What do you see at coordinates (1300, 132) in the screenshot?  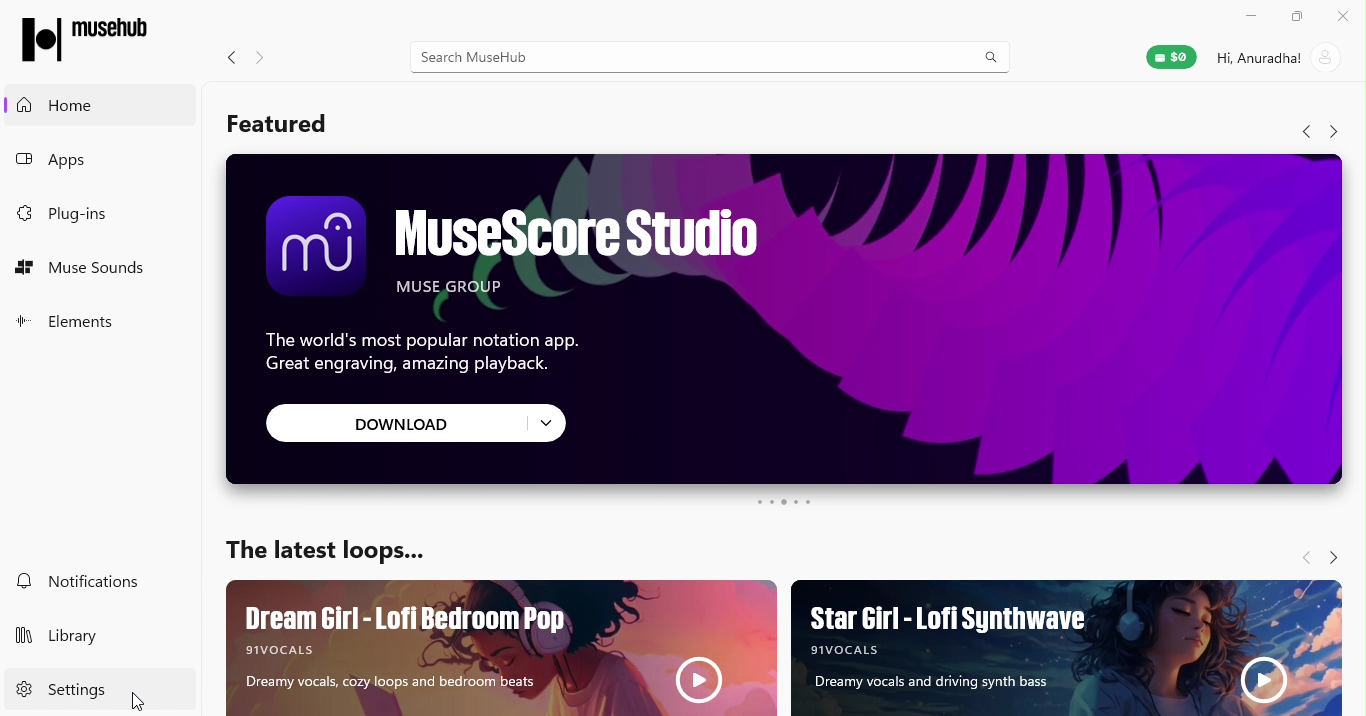 I see `Navigate back` at bounding box center [1300, 132].